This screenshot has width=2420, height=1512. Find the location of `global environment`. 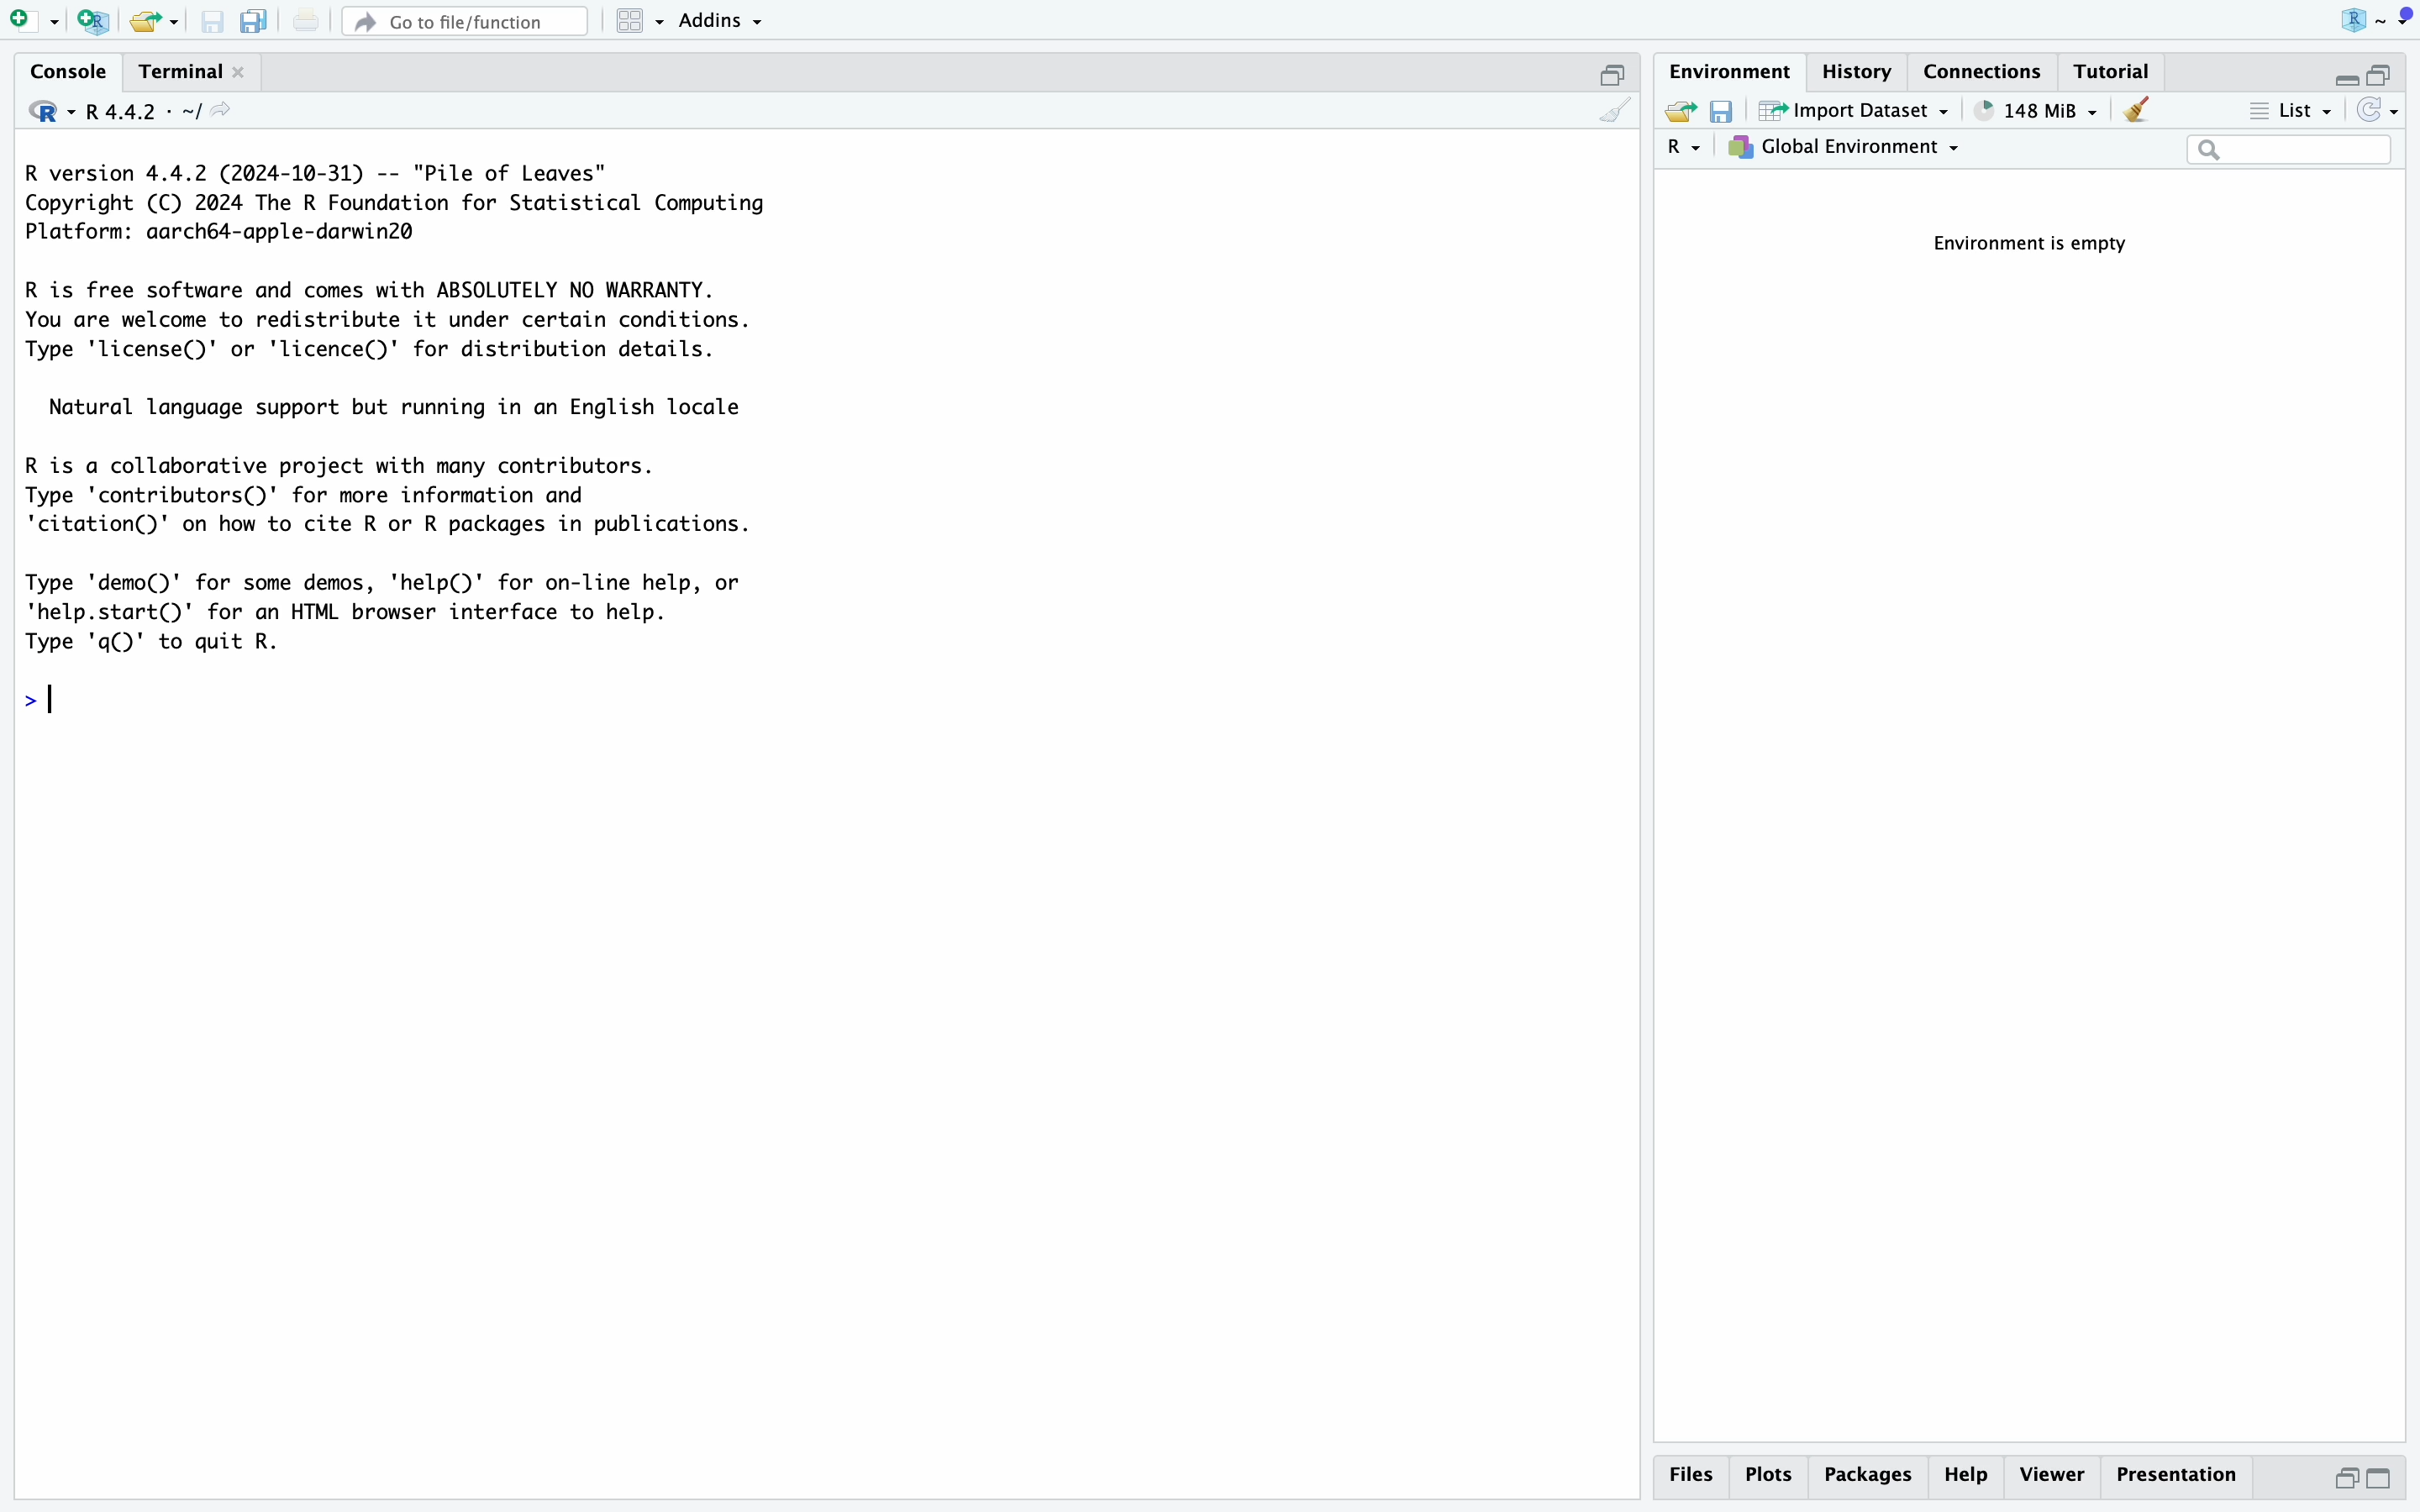

global environment is located at coordinates (1849, 151).